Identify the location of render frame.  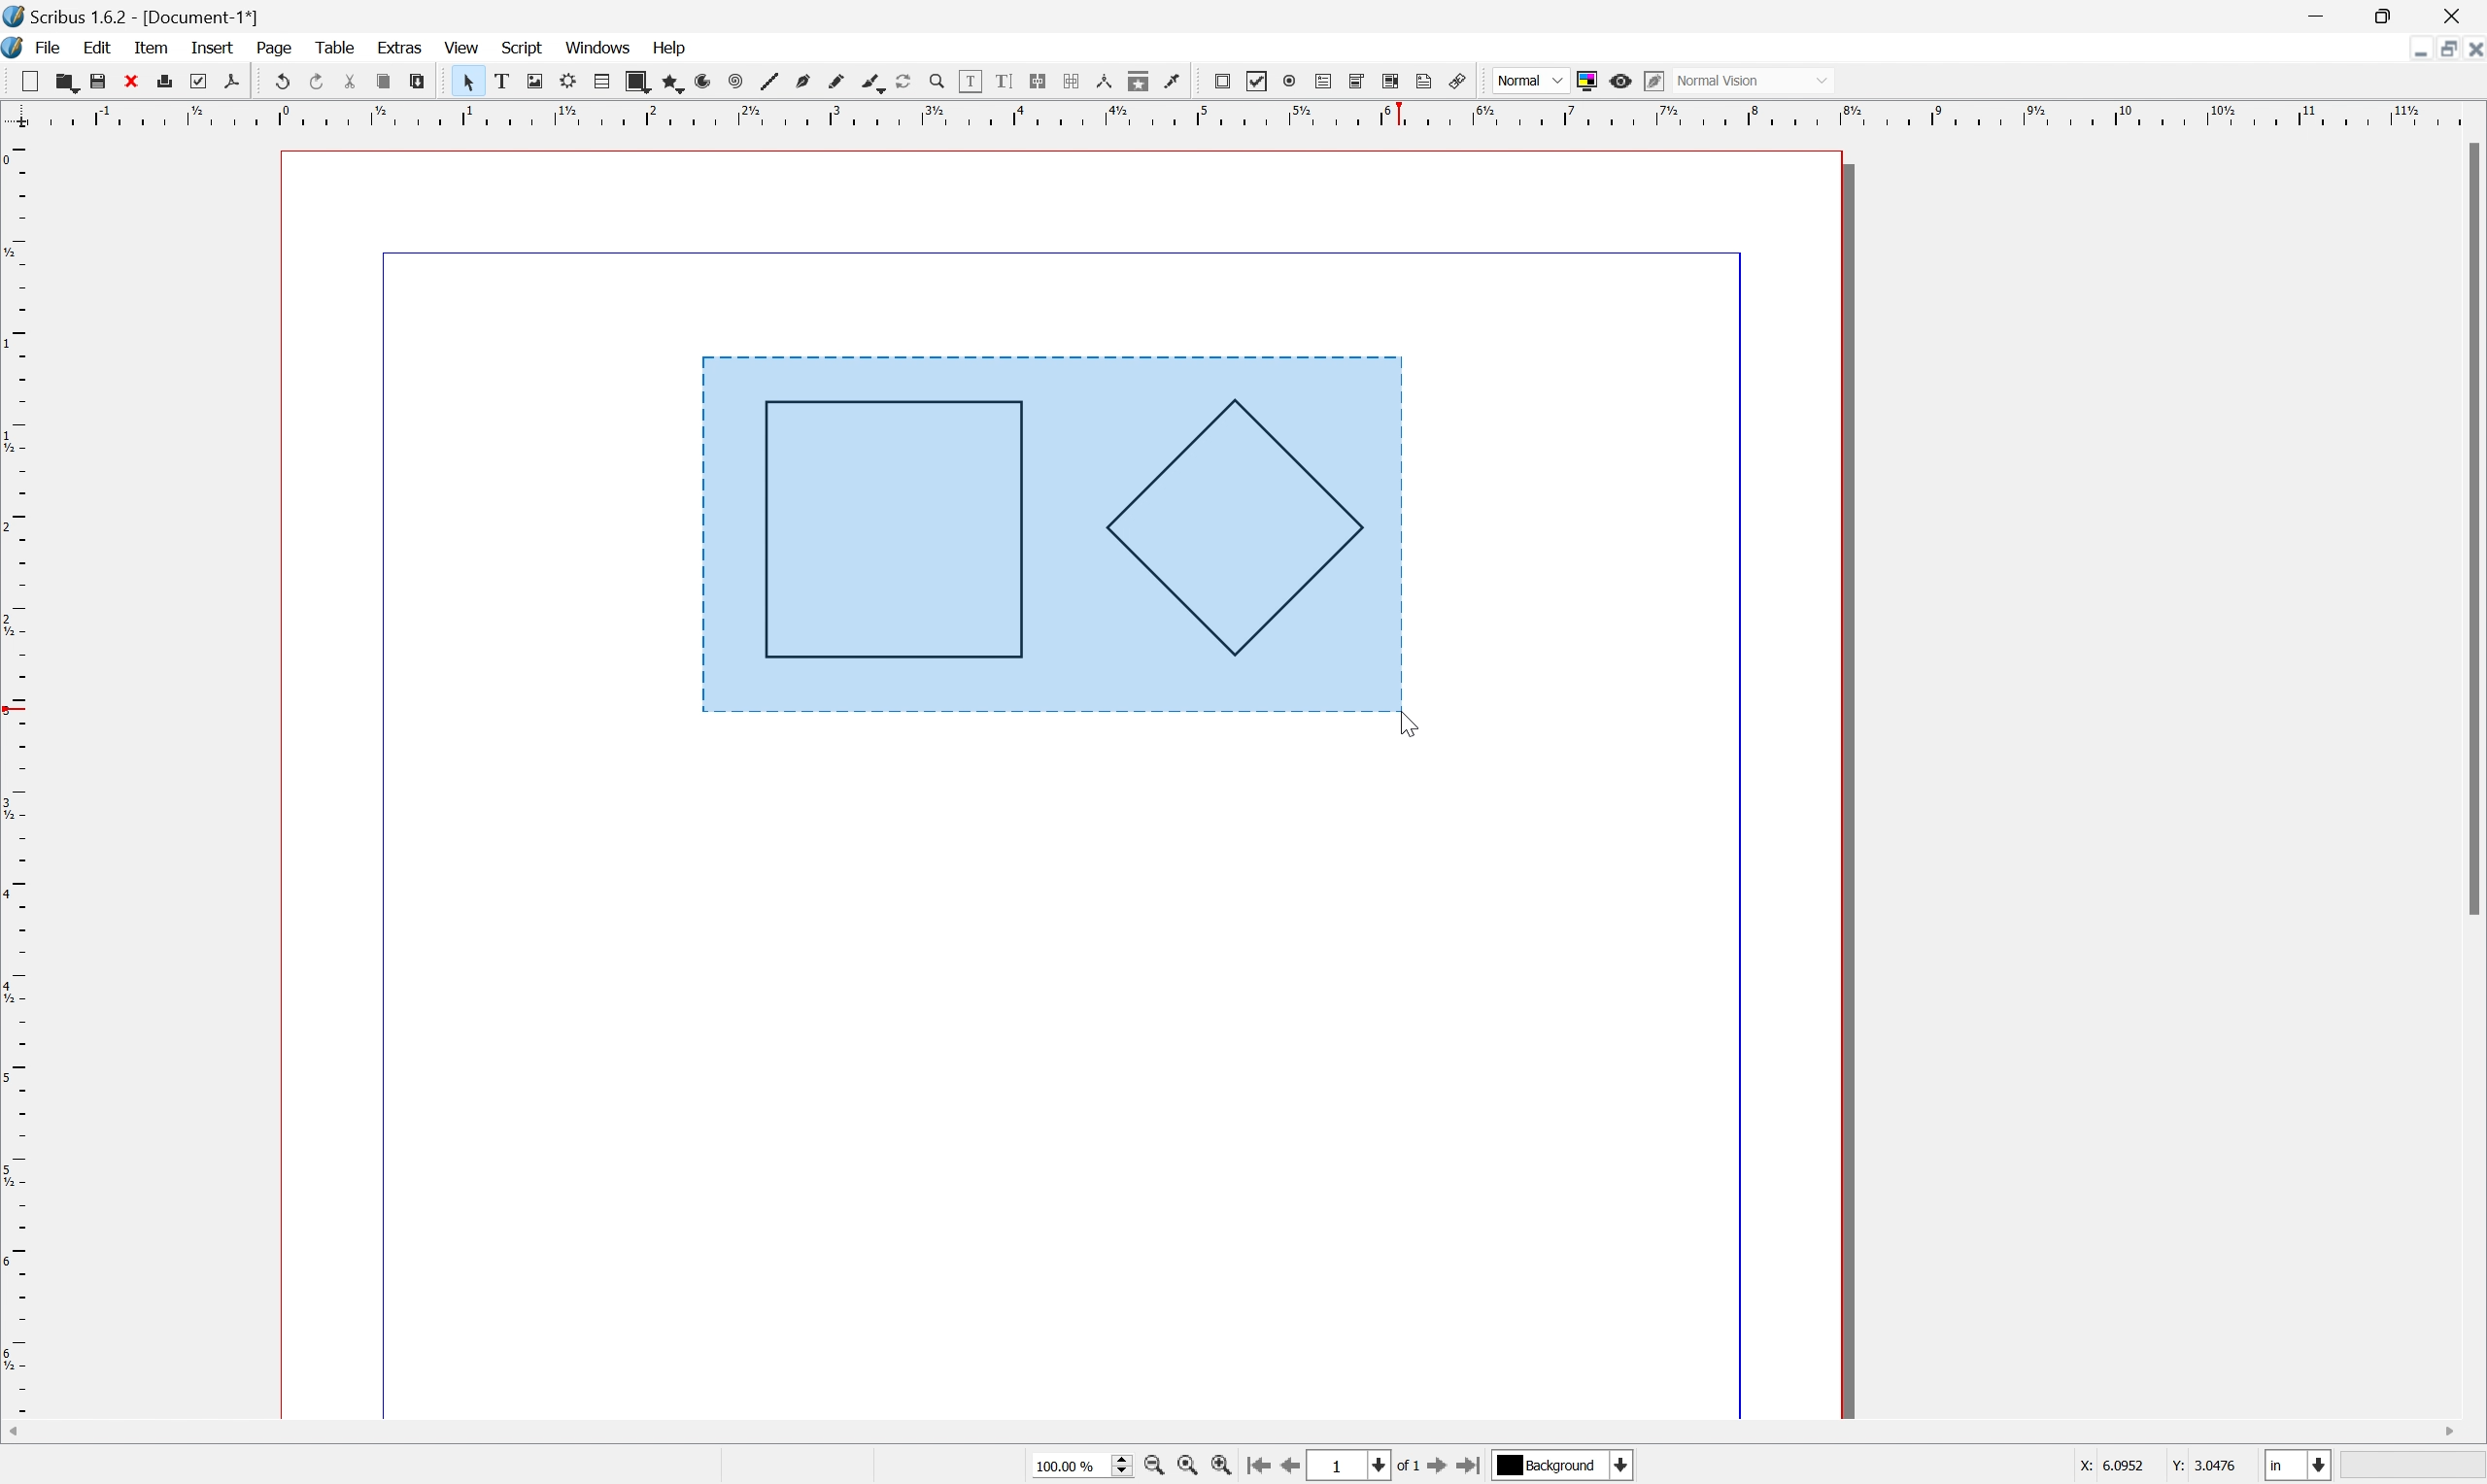
(564, 80).